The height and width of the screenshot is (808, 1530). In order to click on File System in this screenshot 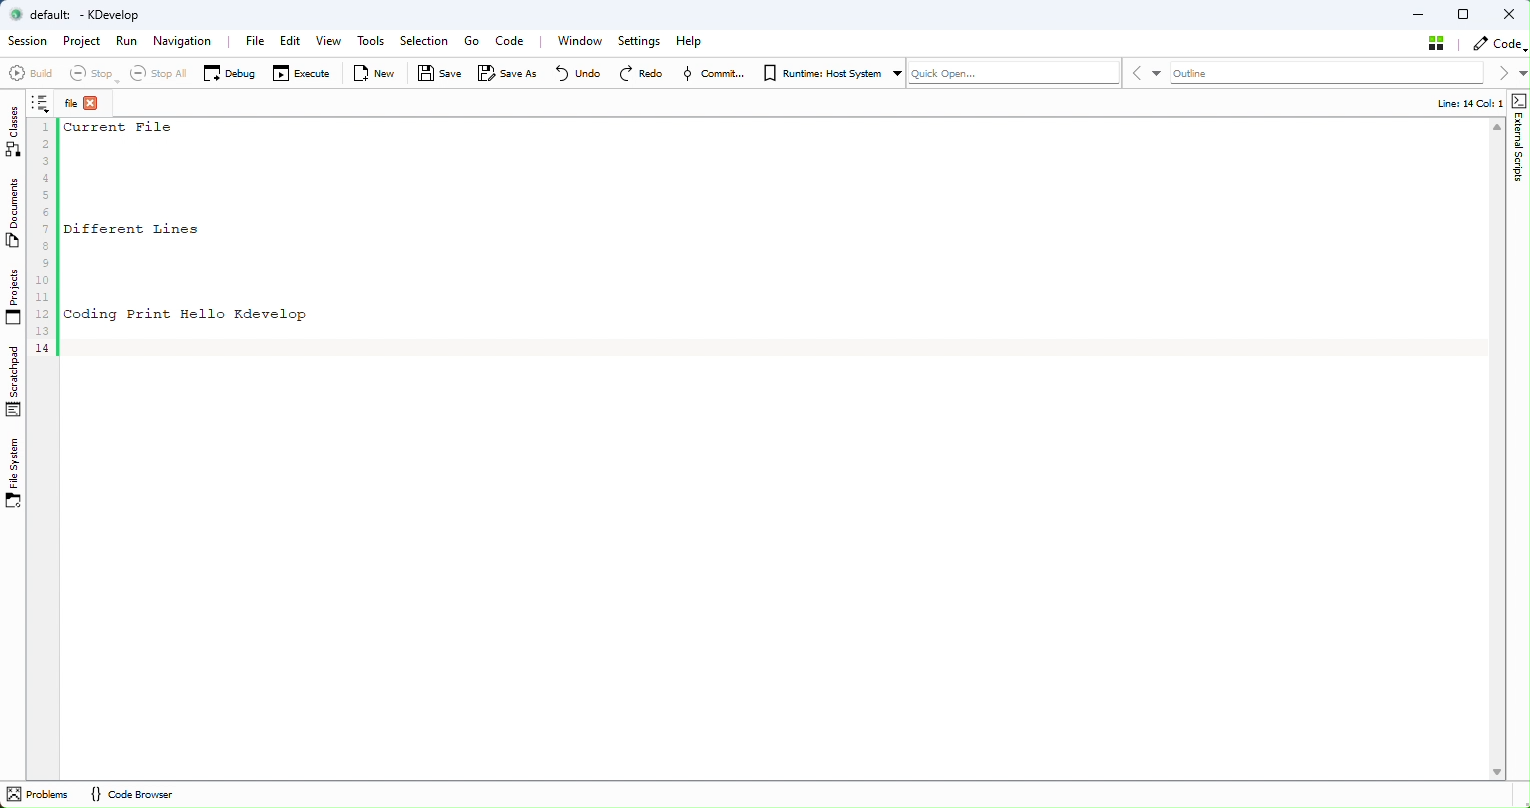, I will do `click(17, 474)`.